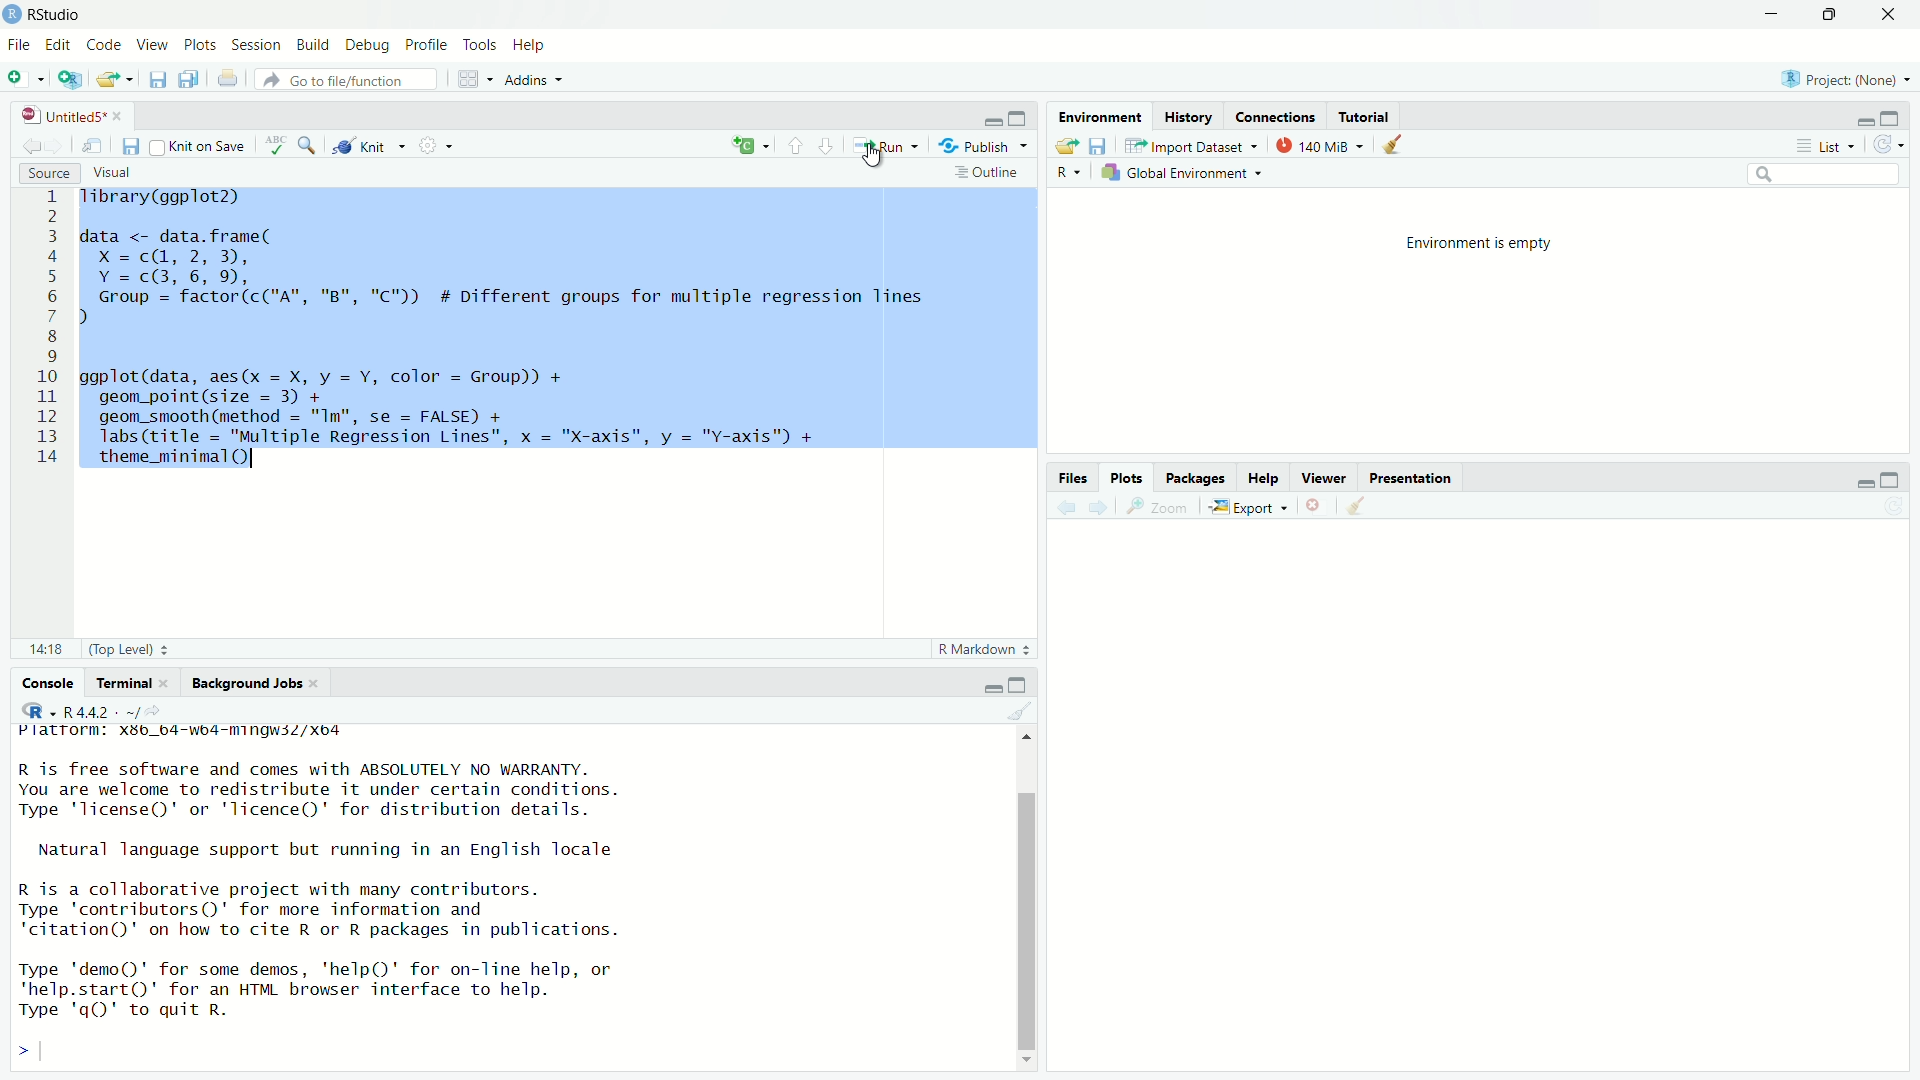 The width and height of the screenshot is (1920, 1080). Describe the element at coordinates (1898, 119) in the screenshot. I see `maximise` at that location.